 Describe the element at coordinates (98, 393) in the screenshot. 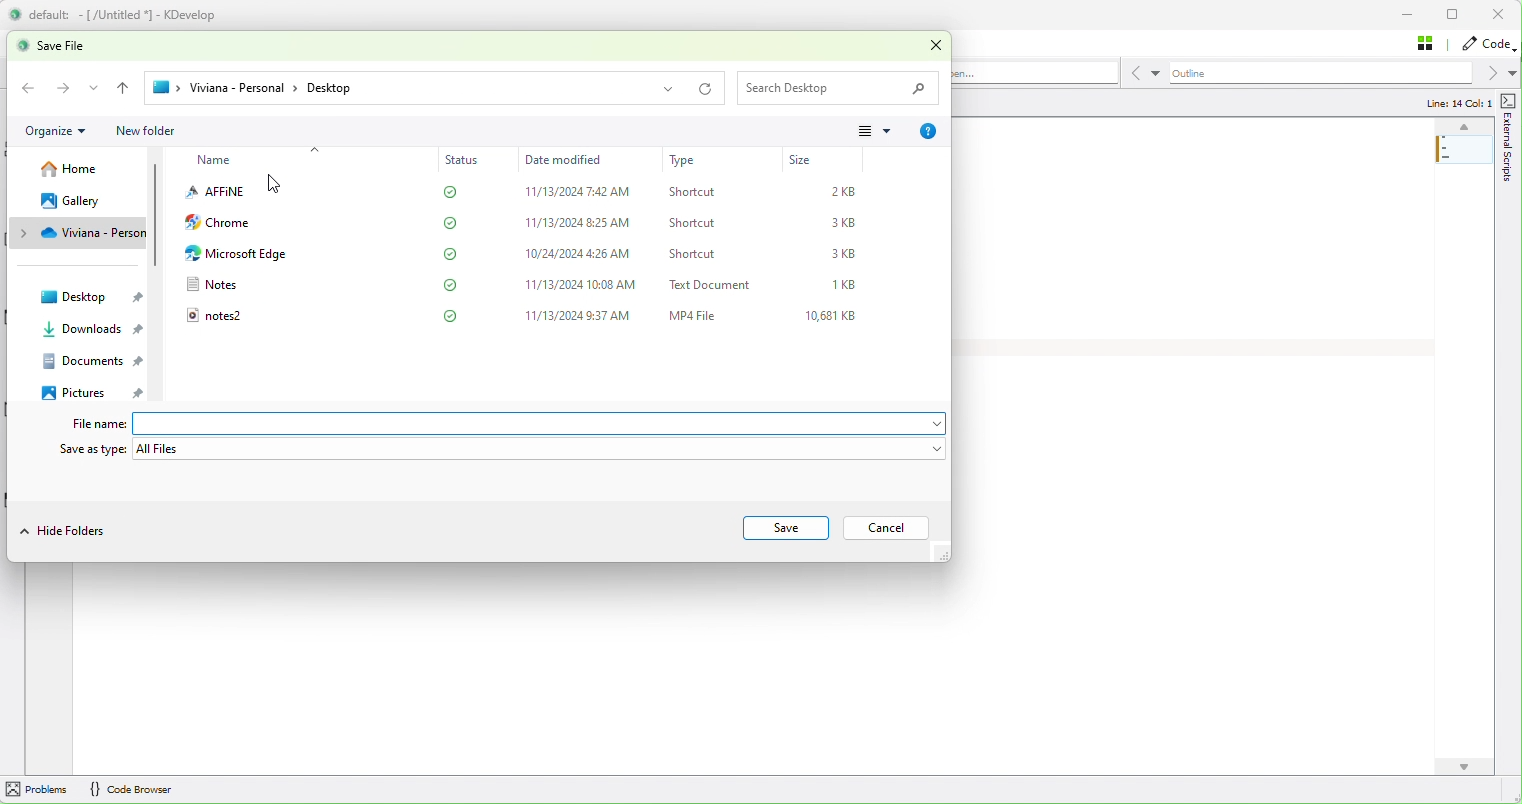

I see `Pictures` at that location.